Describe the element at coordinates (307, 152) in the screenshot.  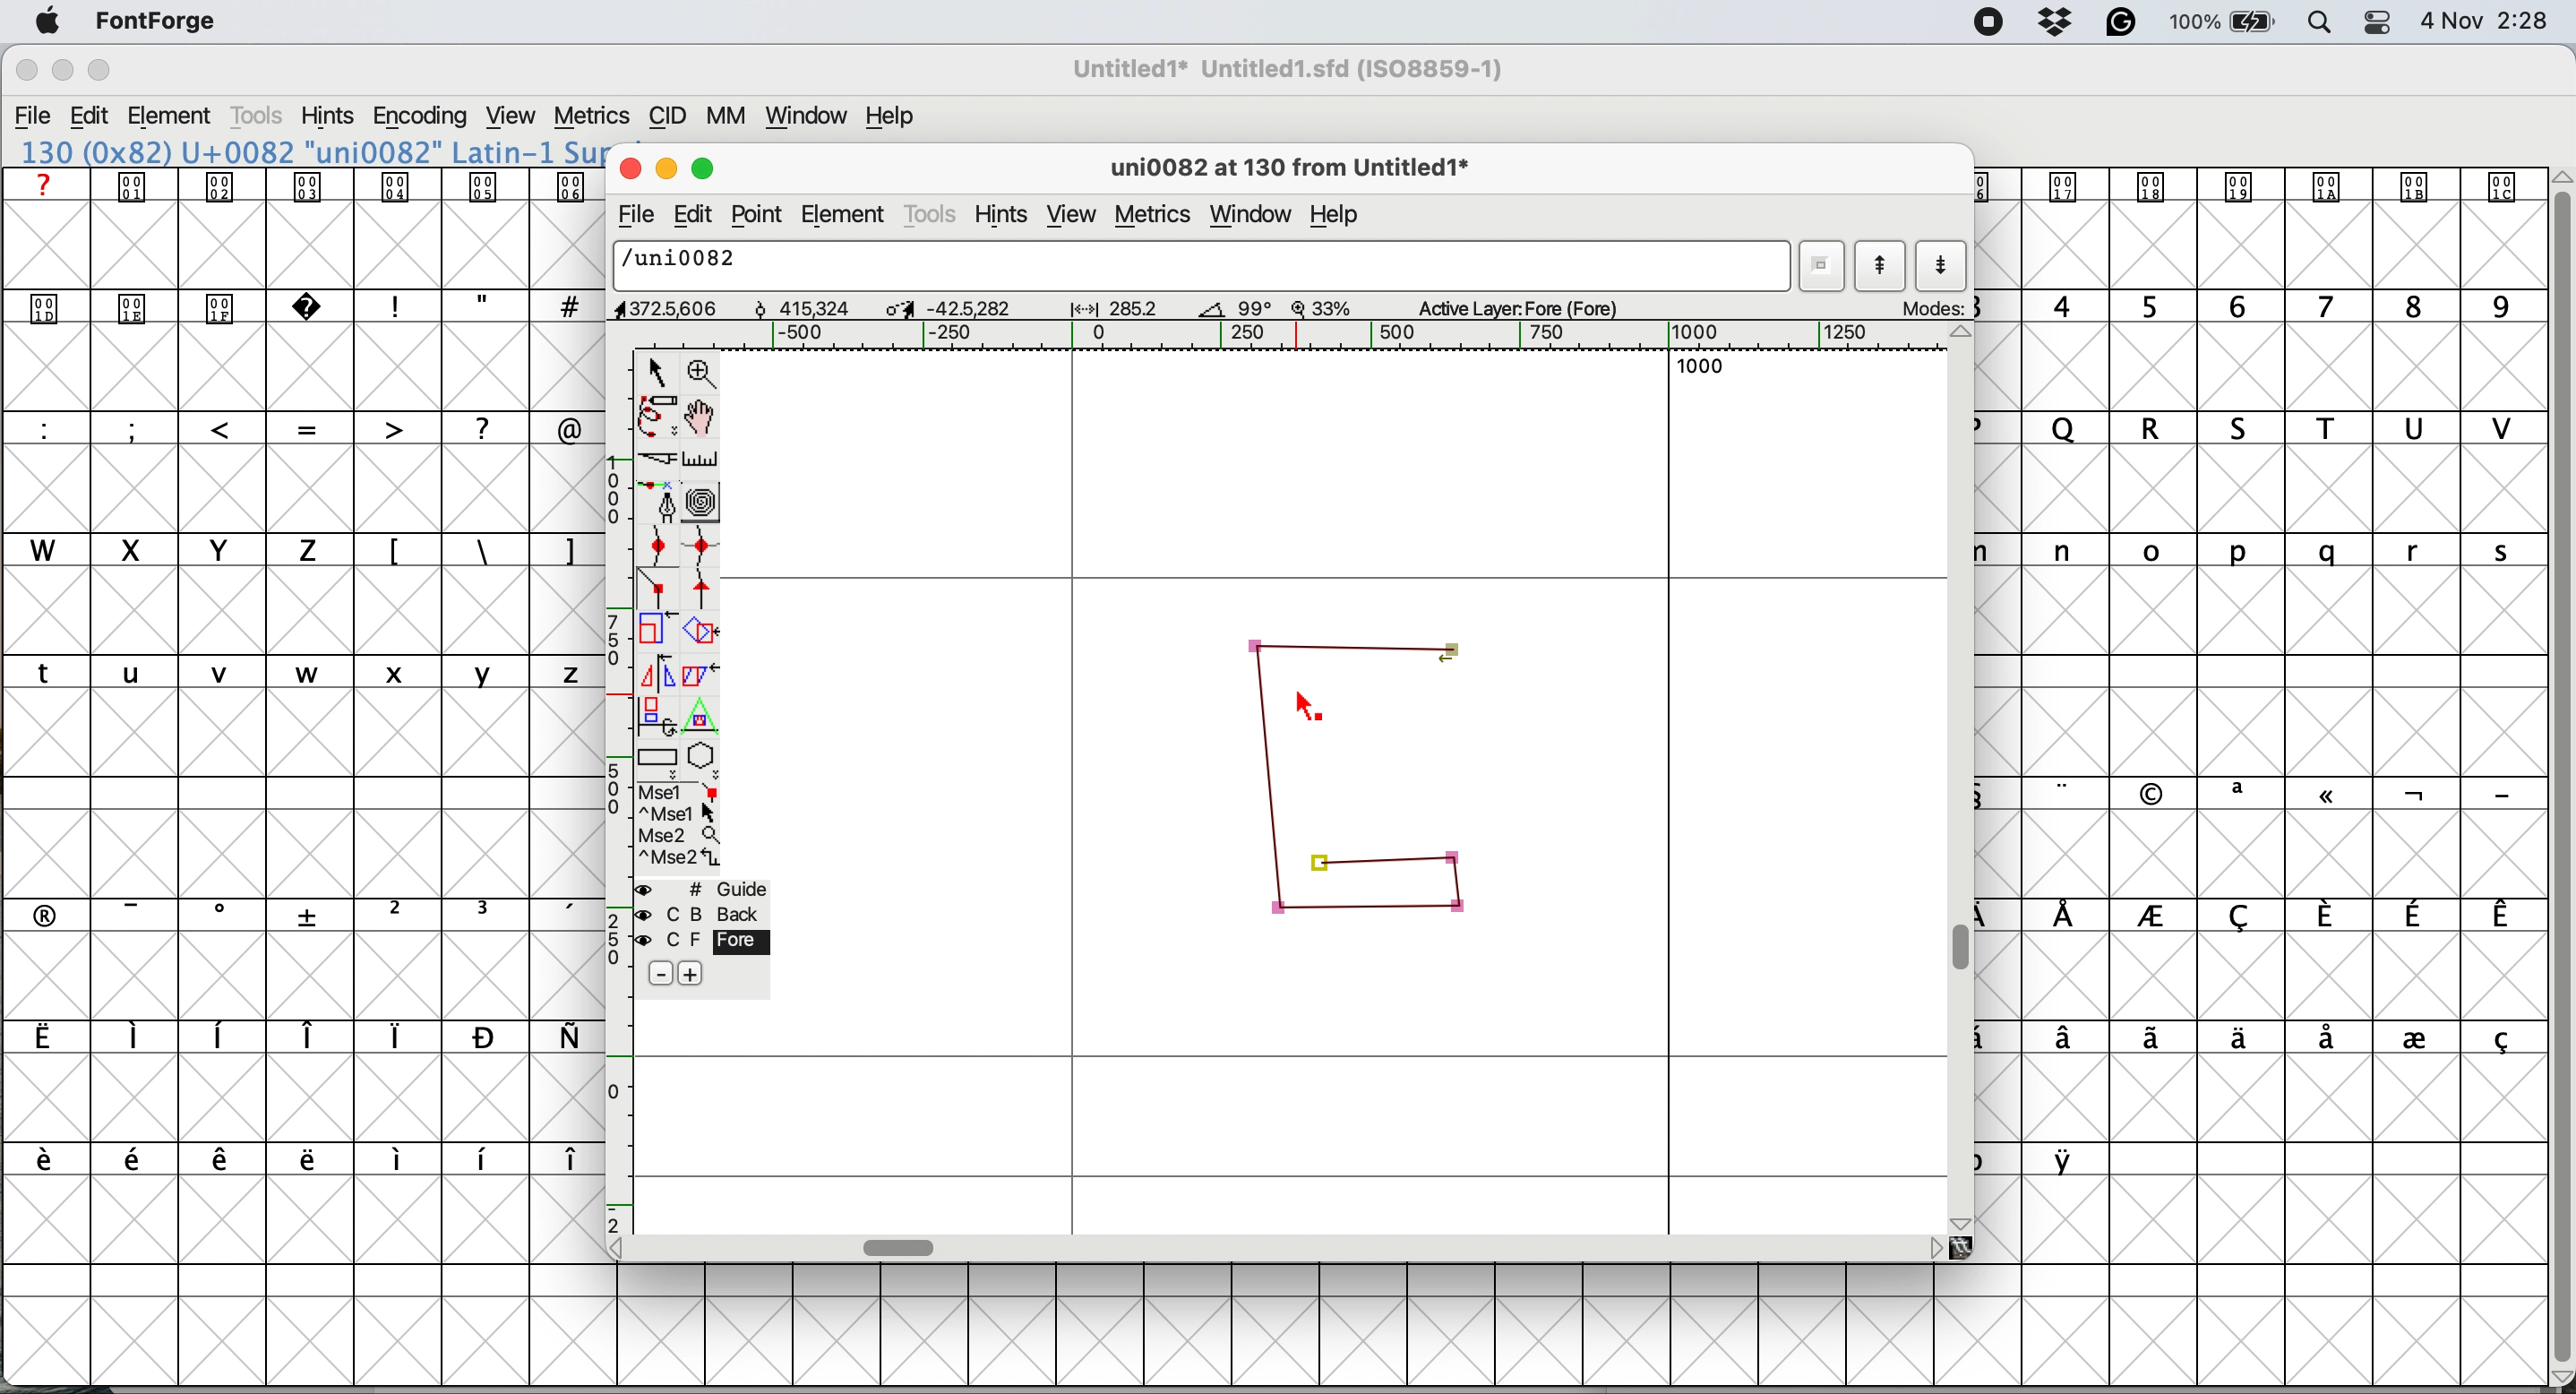
I see `font name` at that location.